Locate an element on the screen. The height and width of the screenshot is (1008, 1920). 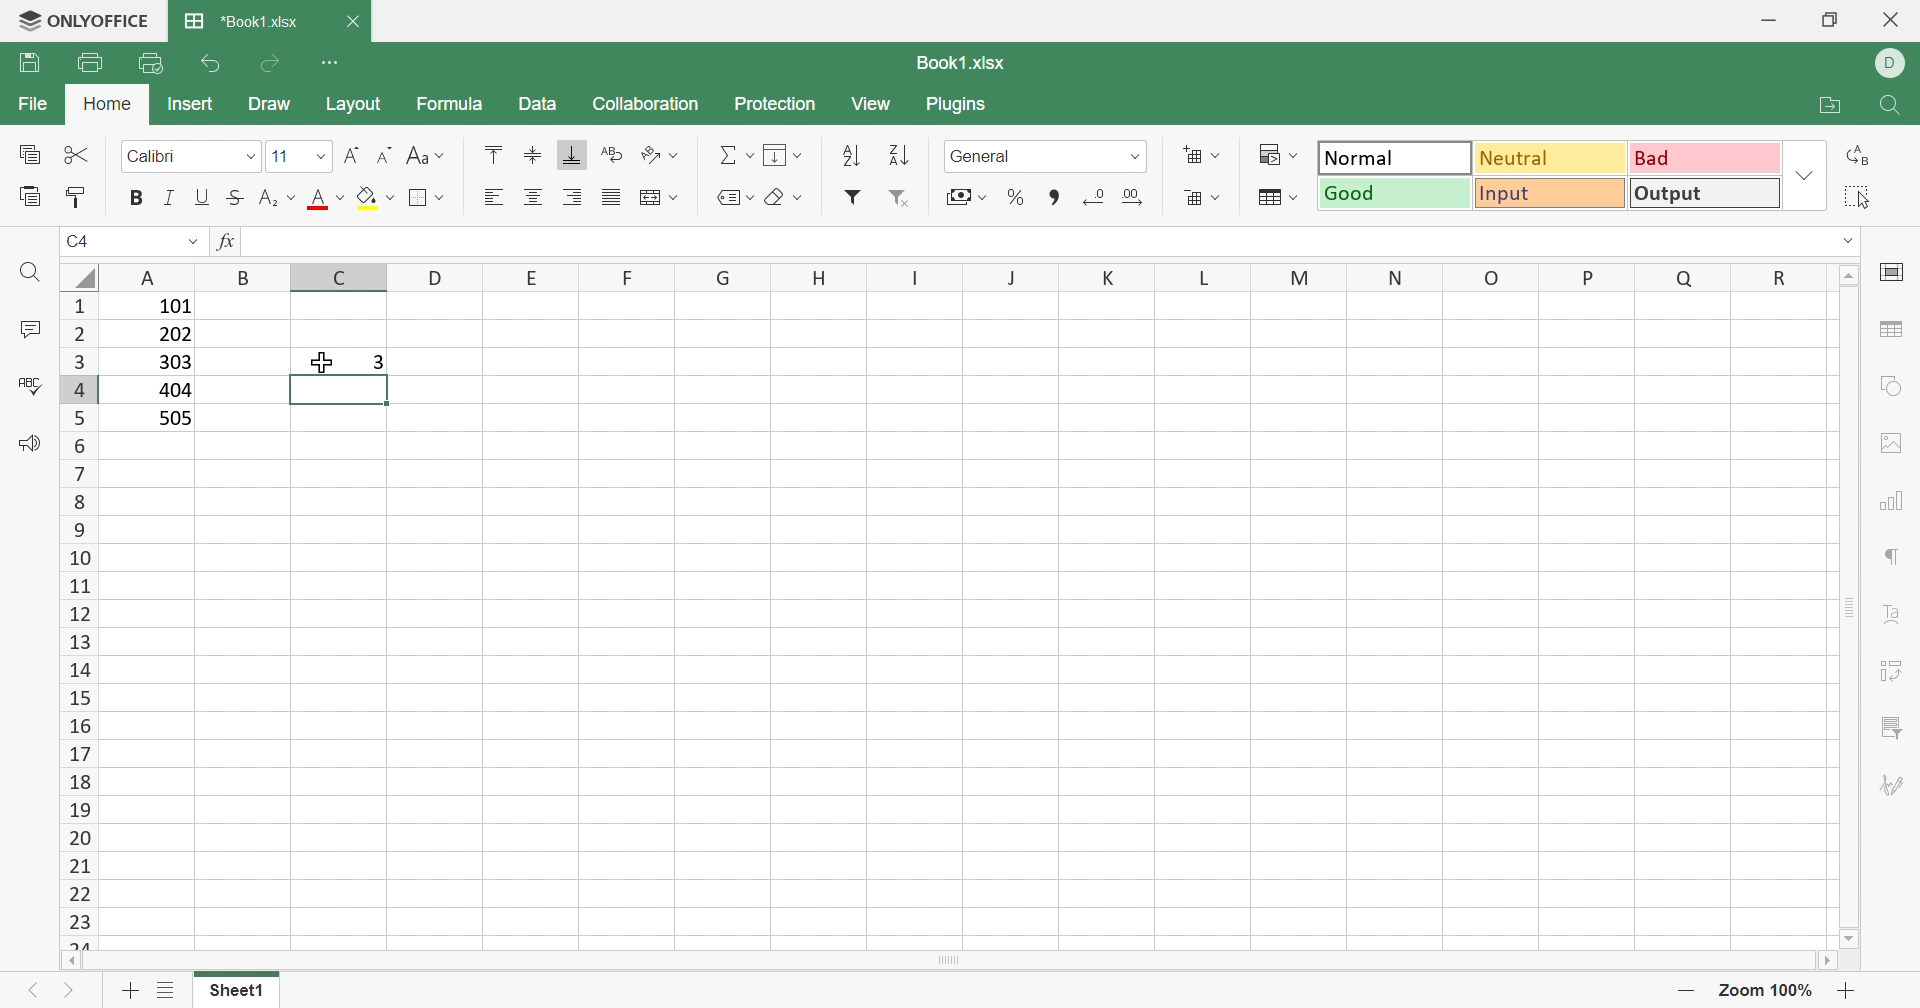
image settings is located at coordinates (1894, 440).